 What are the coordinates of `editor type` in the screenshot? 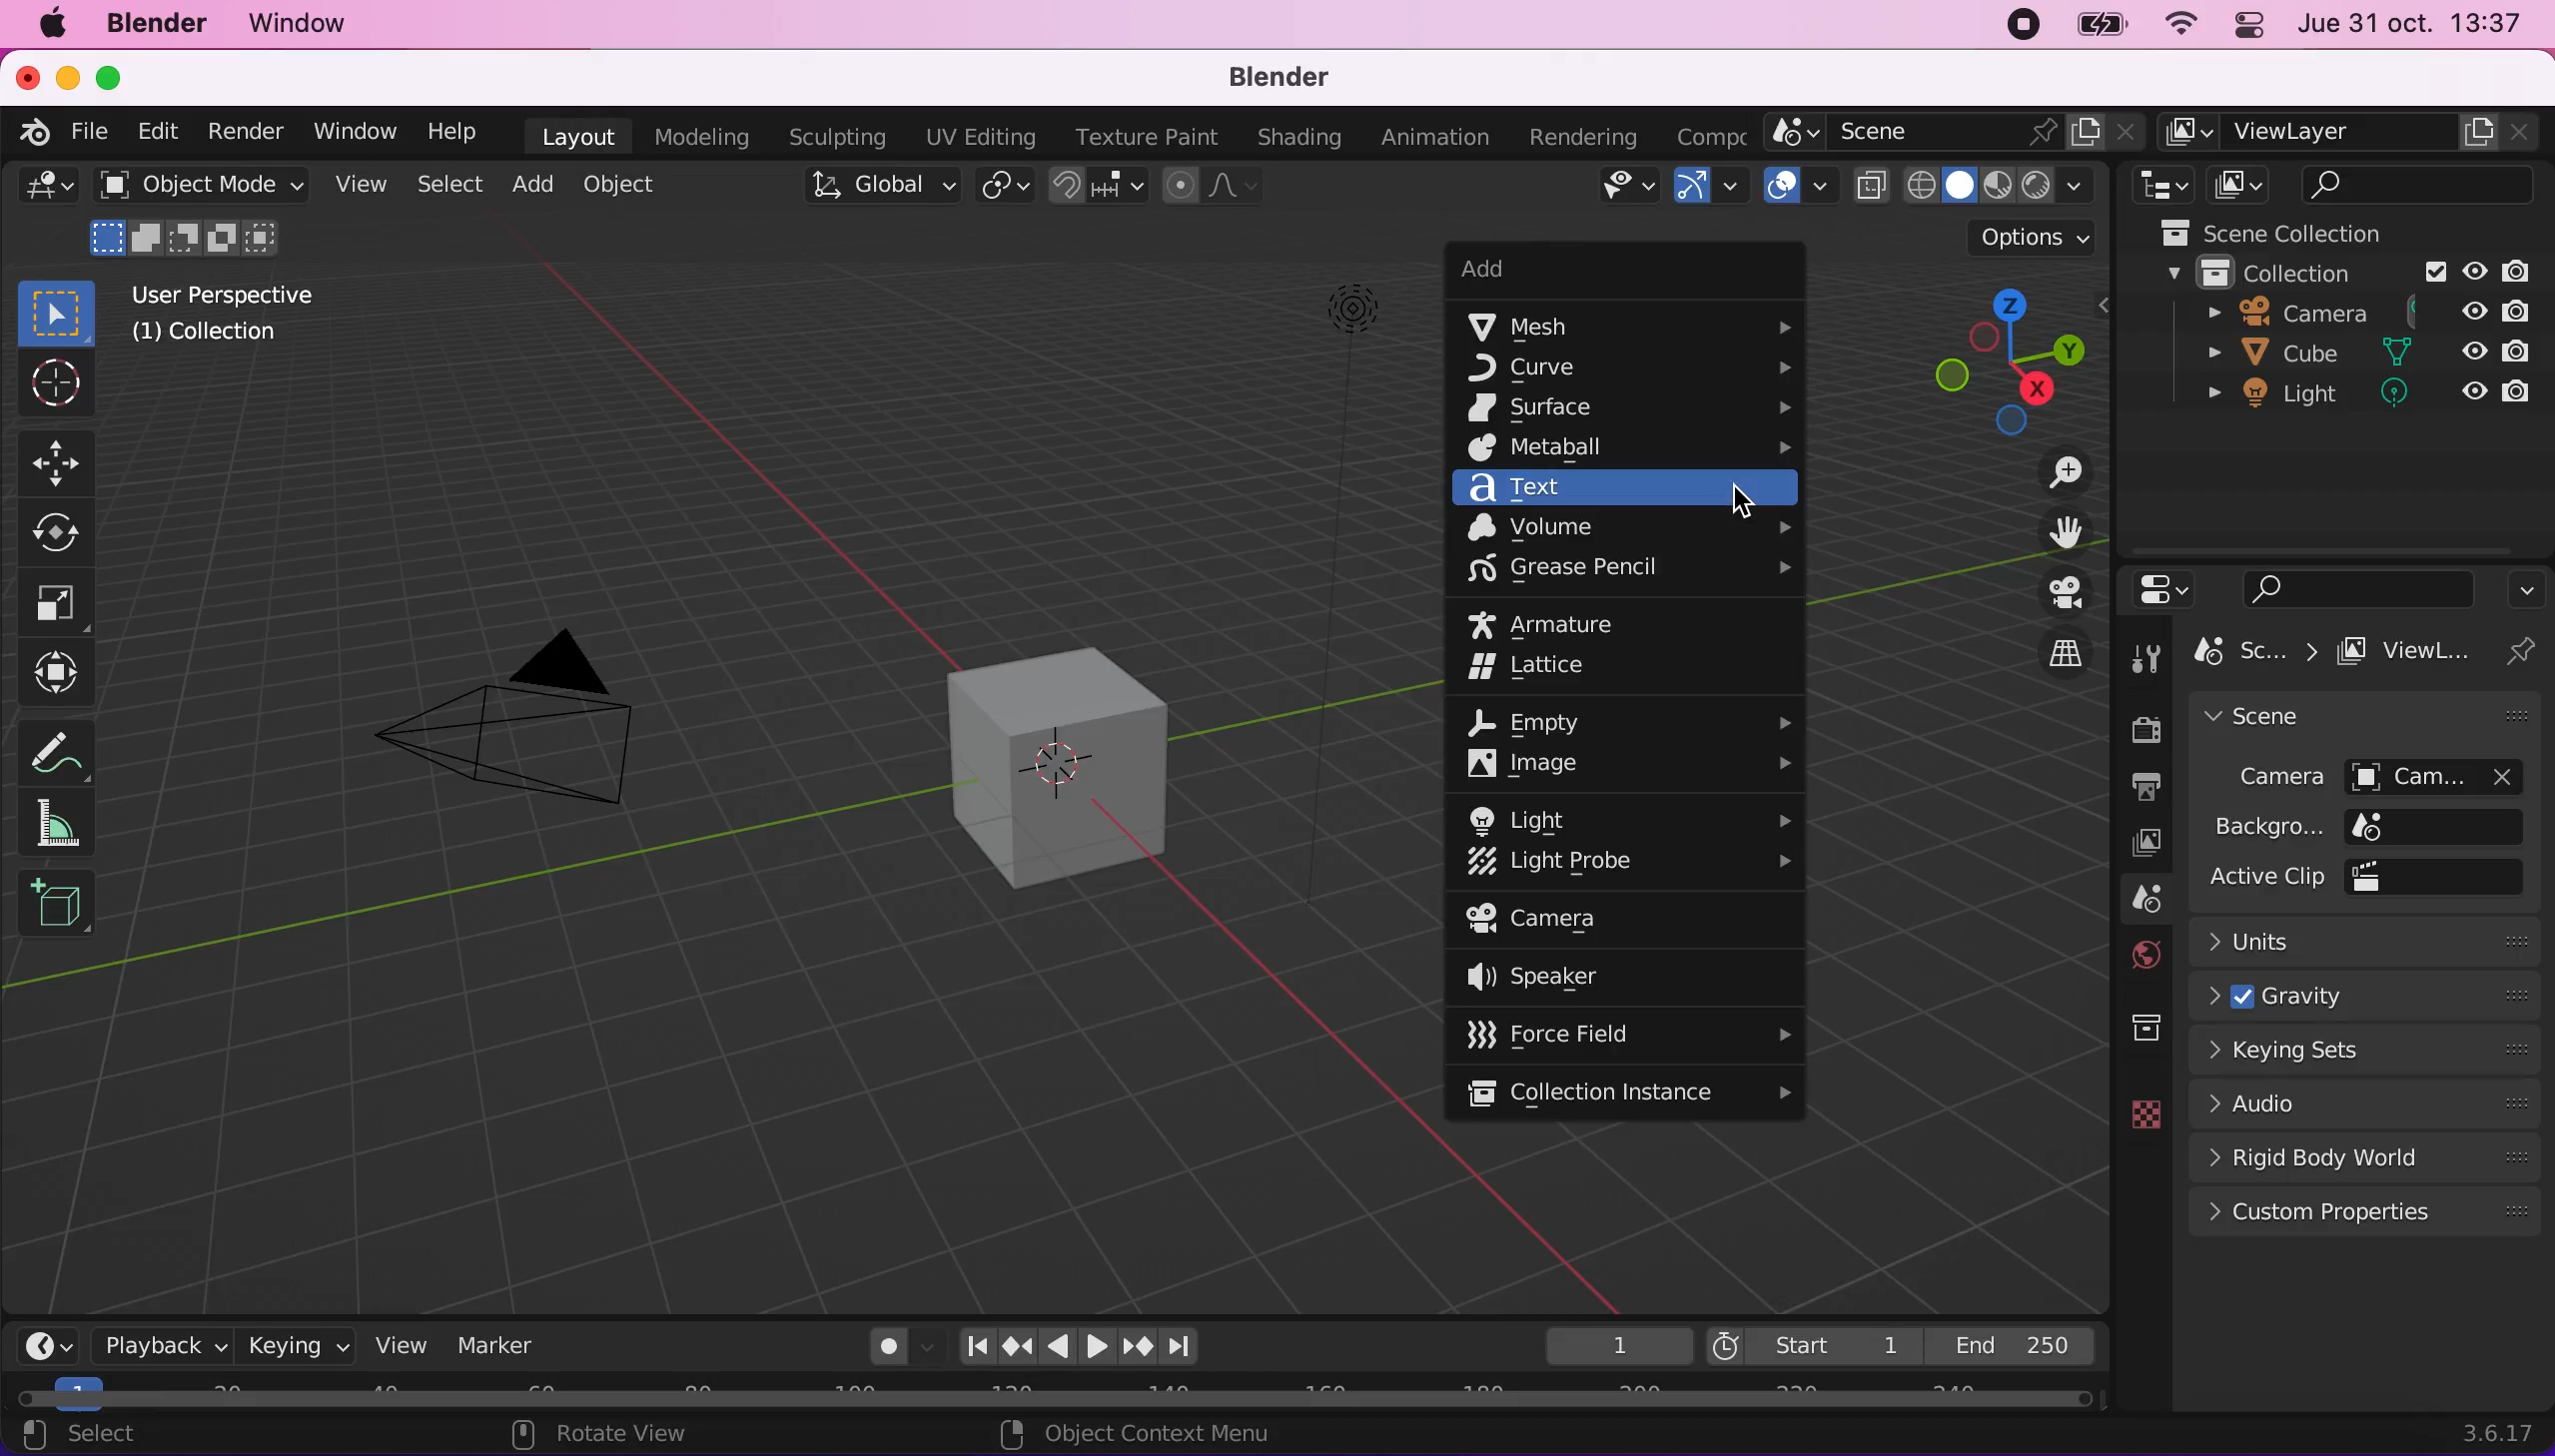 It's located at (2165, 186).